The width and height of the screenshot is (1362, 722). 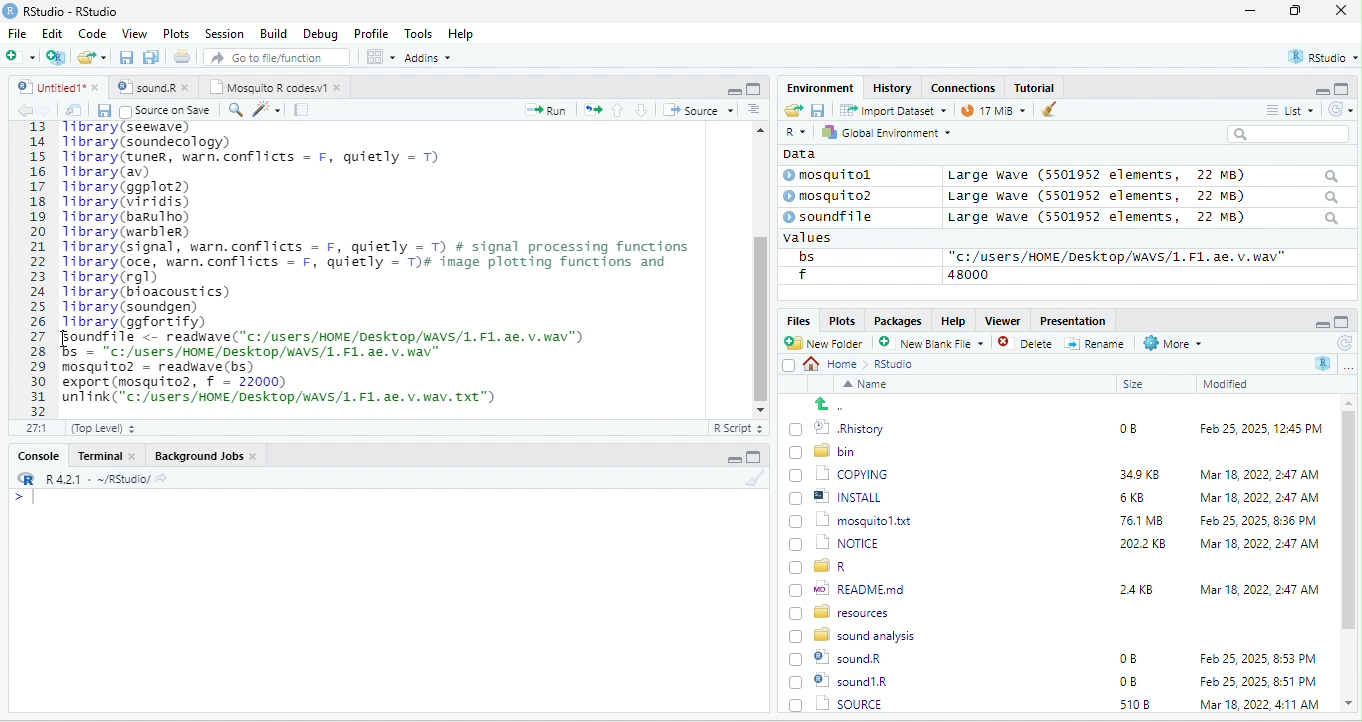 What do you see at coordinates (1258, 681) in the screenshot?
I see `Mar 18, 2022, 4:11 AM` at bounding box center [1258, 681].